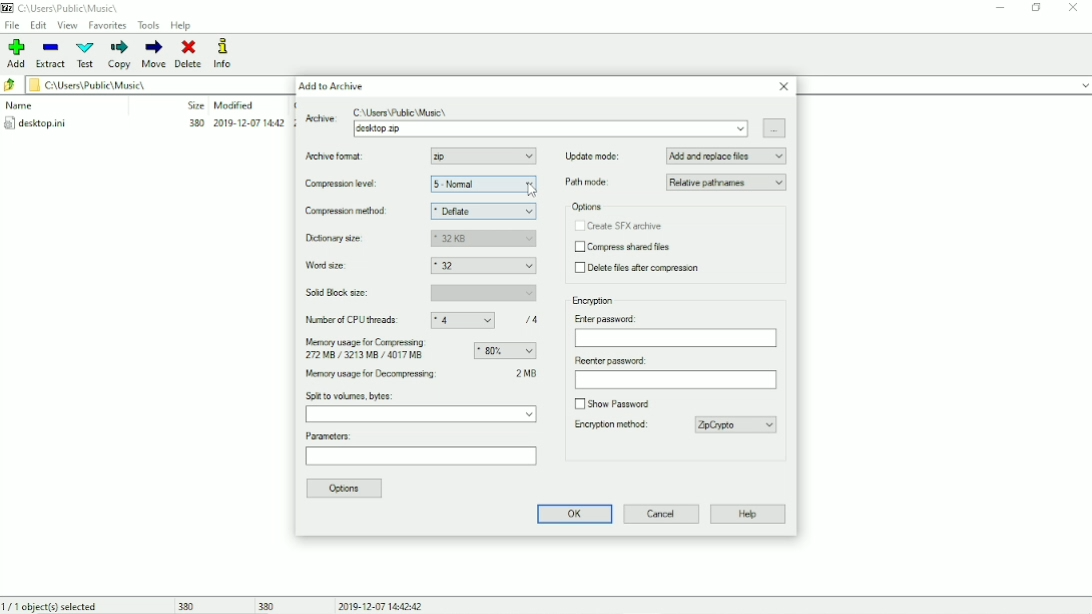 The height and width of the screenshot is (614, 1092). What do you see at coordinates (427, 320) in the screenshot?
I see `Number of CPU threads` at bounding box center [427, 320].